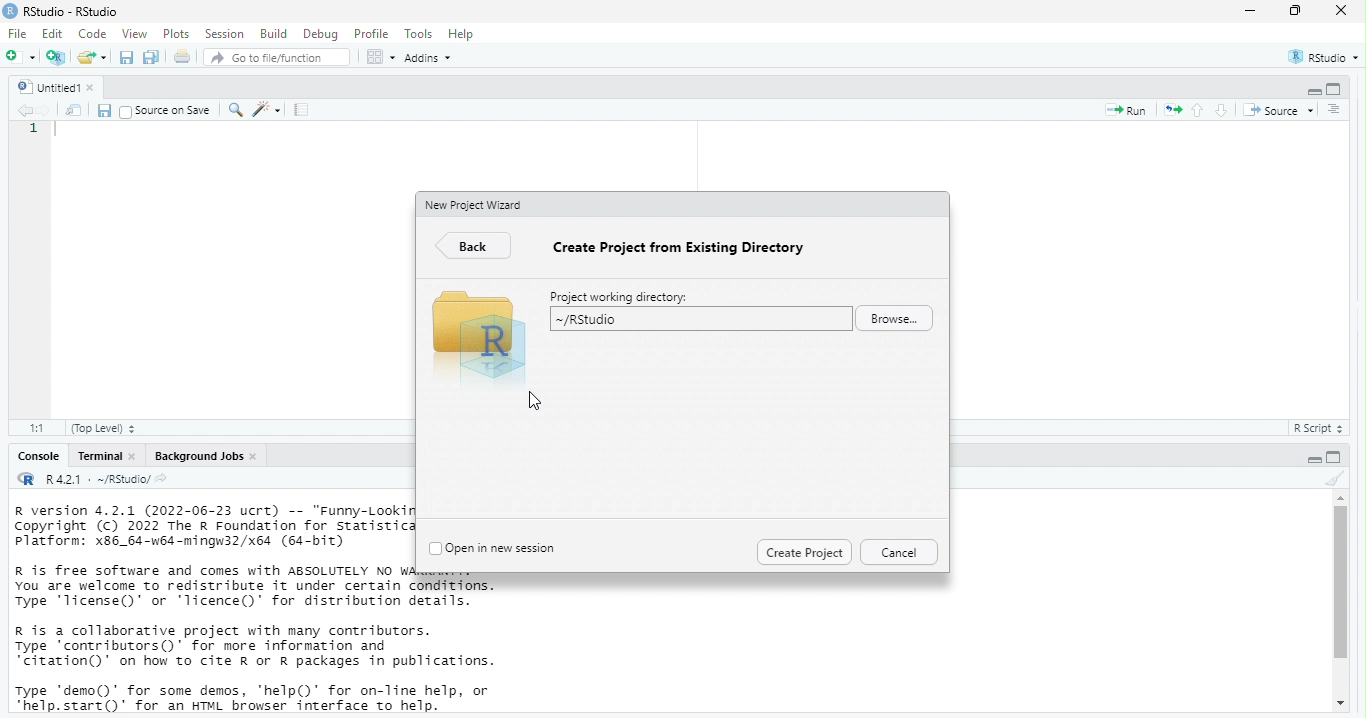 The image size is (1366, 718). Describe the element at coordinates (479, 325) in the screenshot. I see `icon for directory` at that location.